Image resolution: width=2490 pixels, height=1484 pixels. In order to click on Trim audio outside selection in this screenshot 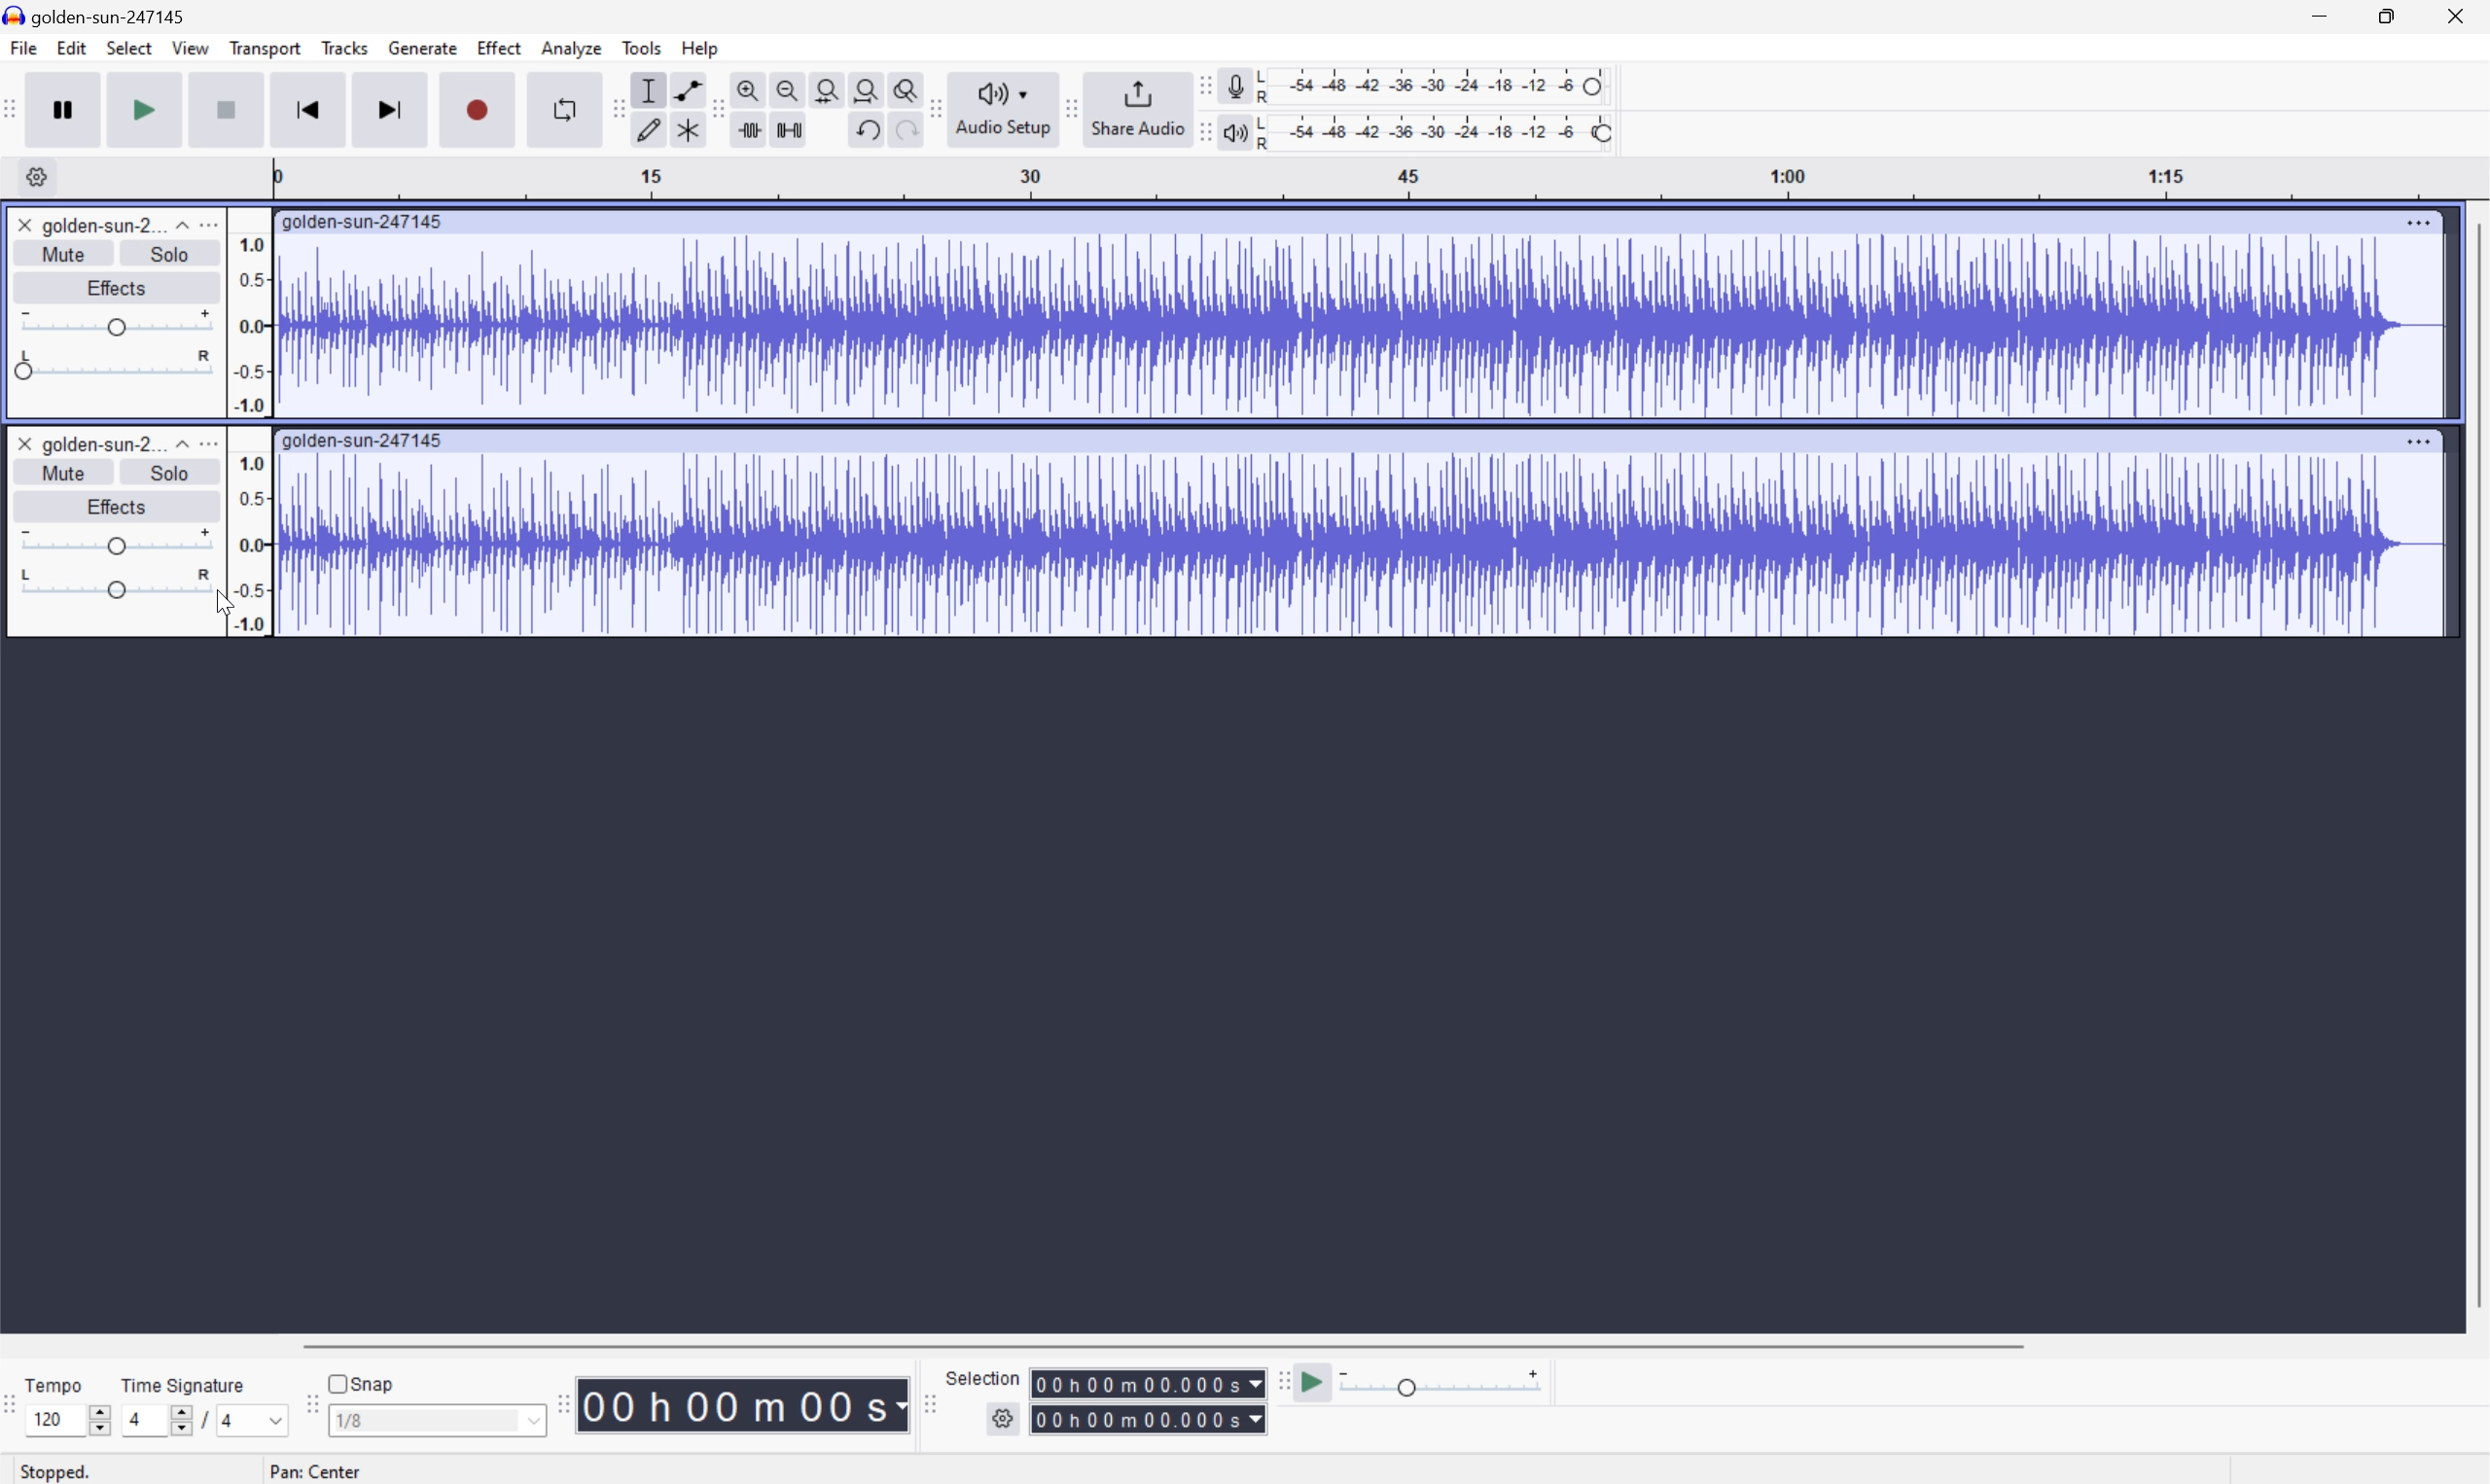, I will do `click(749, 130)`.